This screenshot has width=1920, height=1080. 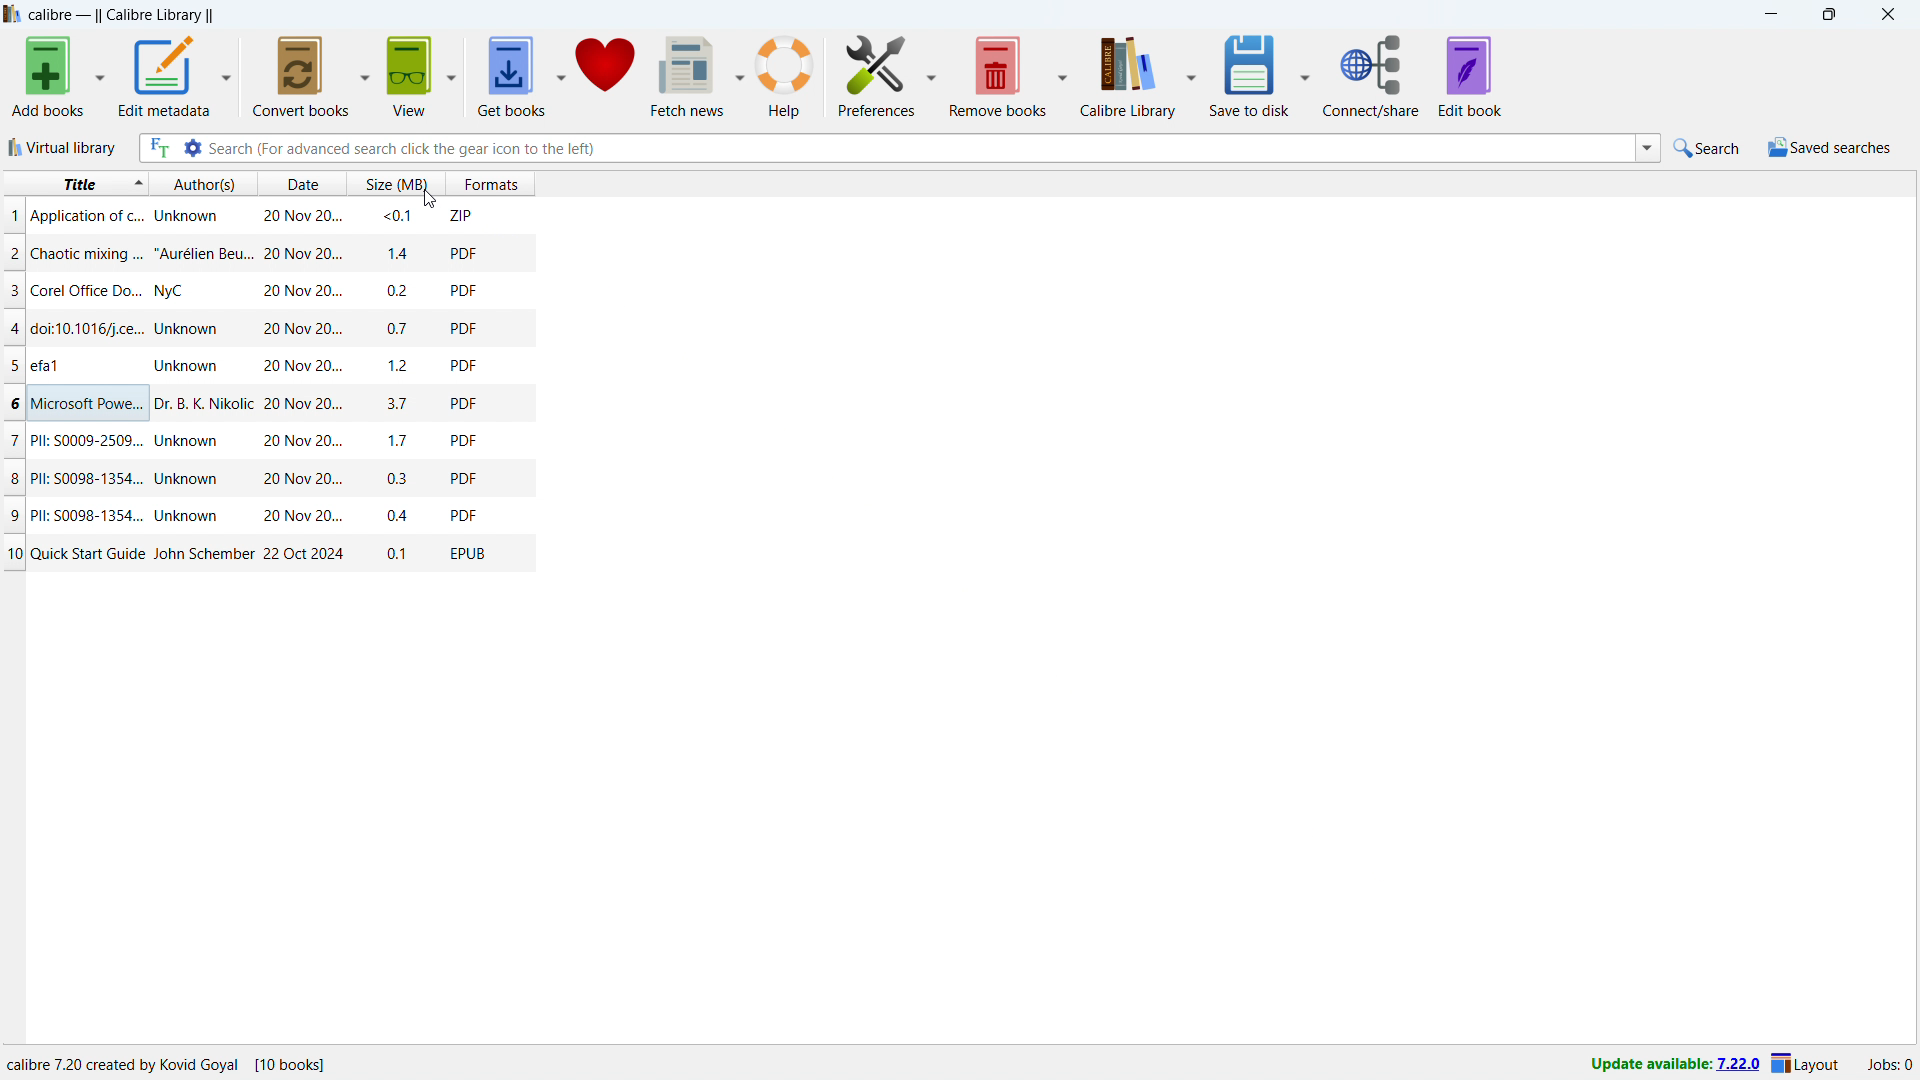 I want to click on PDF, so click(x=466, y=327).